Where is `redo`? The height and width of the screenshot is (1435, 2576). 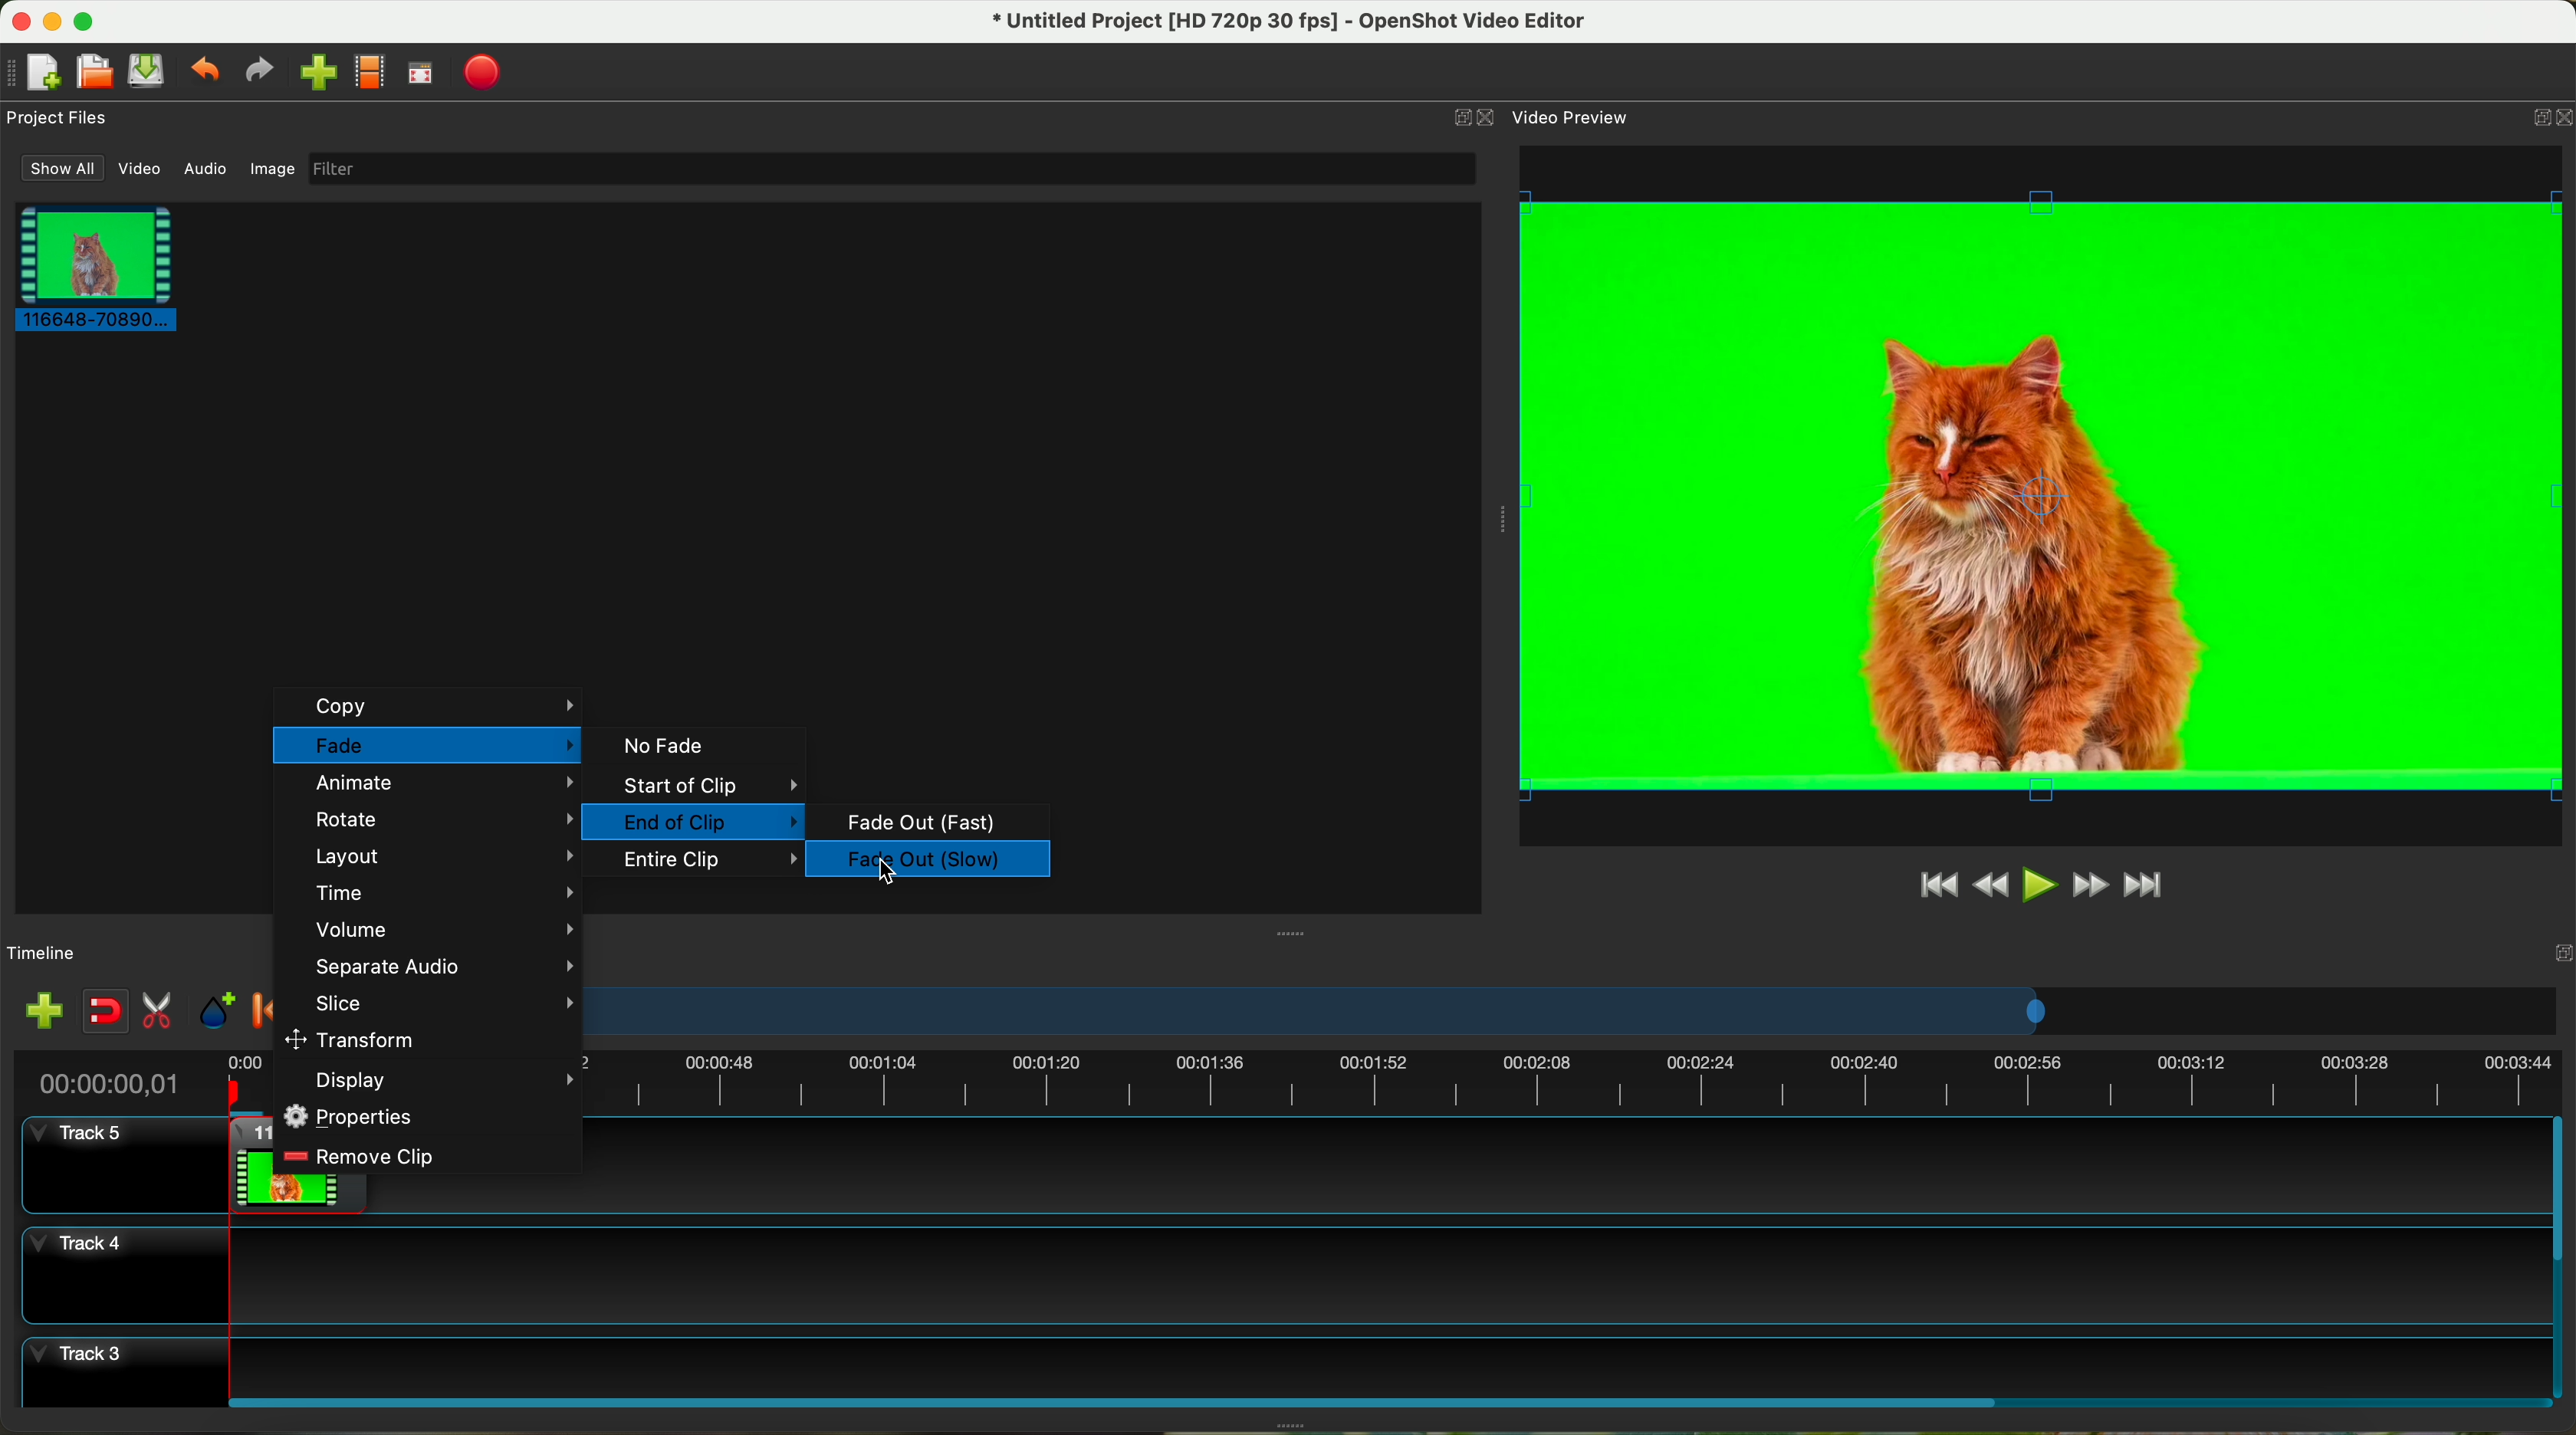
redo is located at coordinates (258, 70).